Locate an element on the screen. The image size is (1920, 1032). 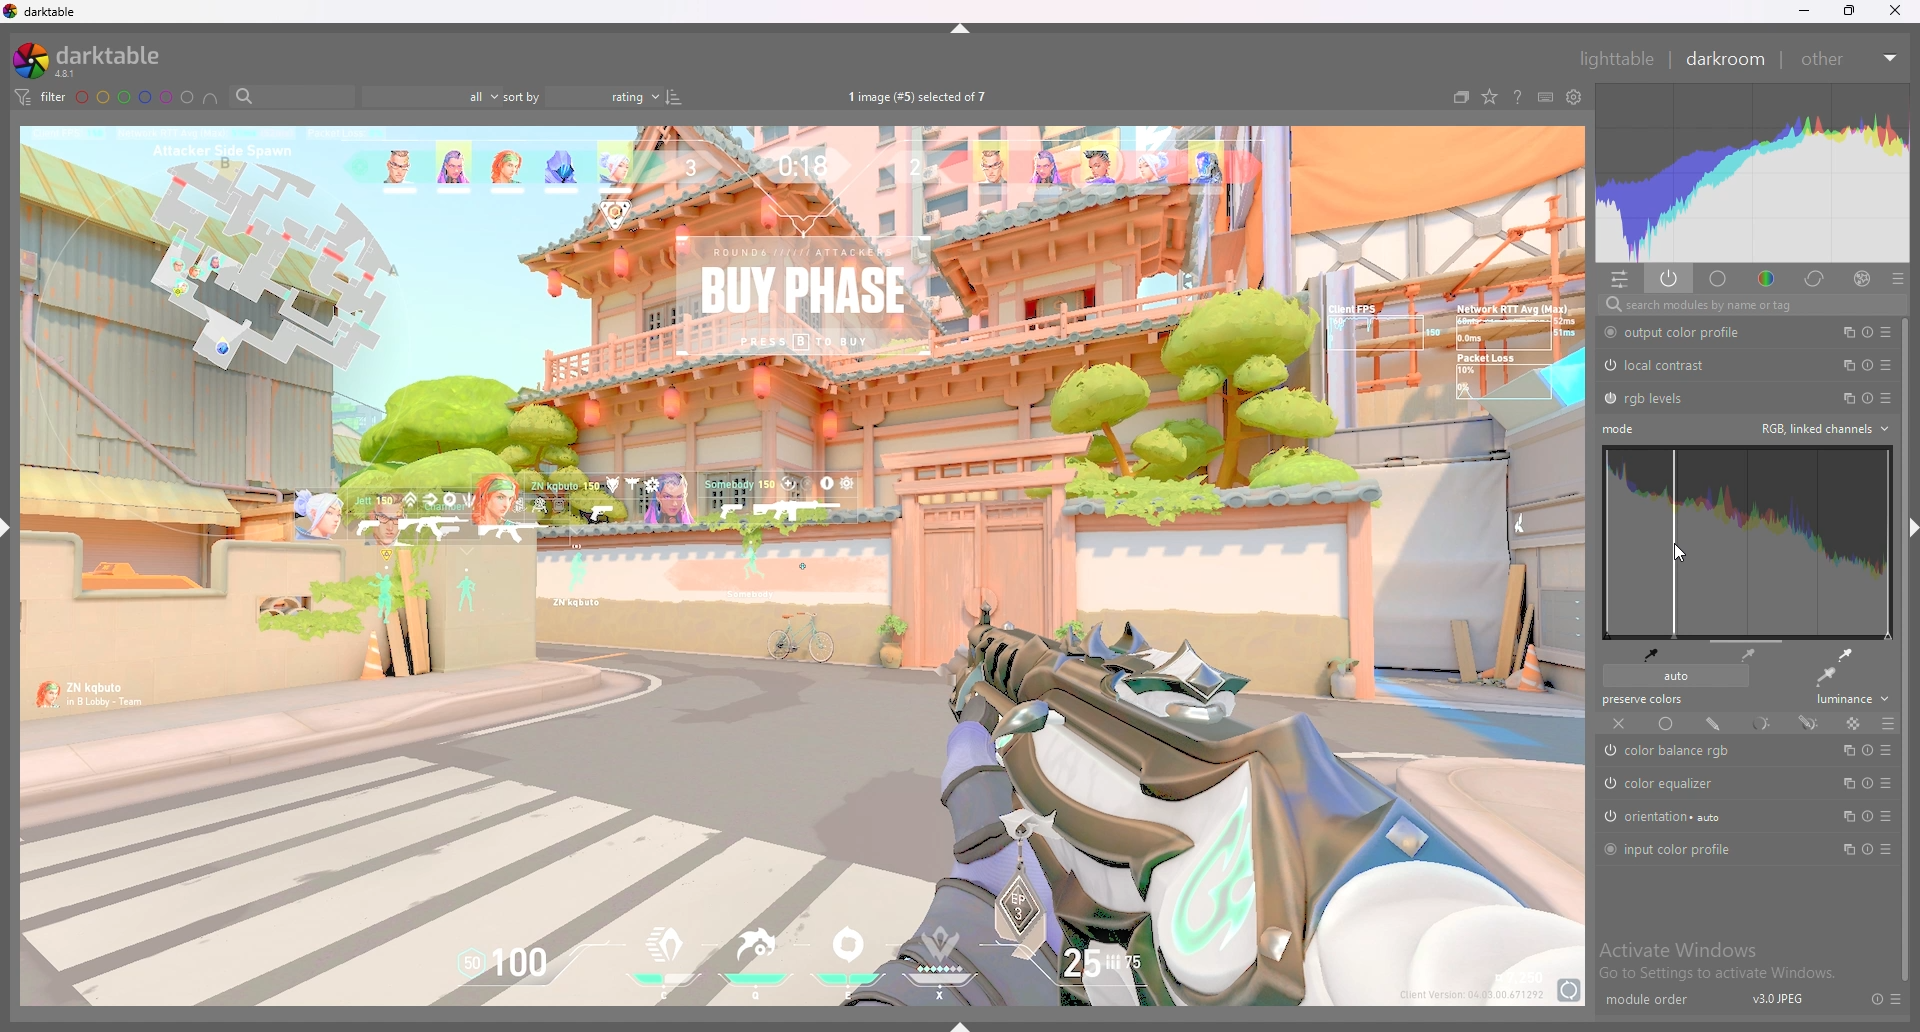
color is located at coordinates (1767, 279).